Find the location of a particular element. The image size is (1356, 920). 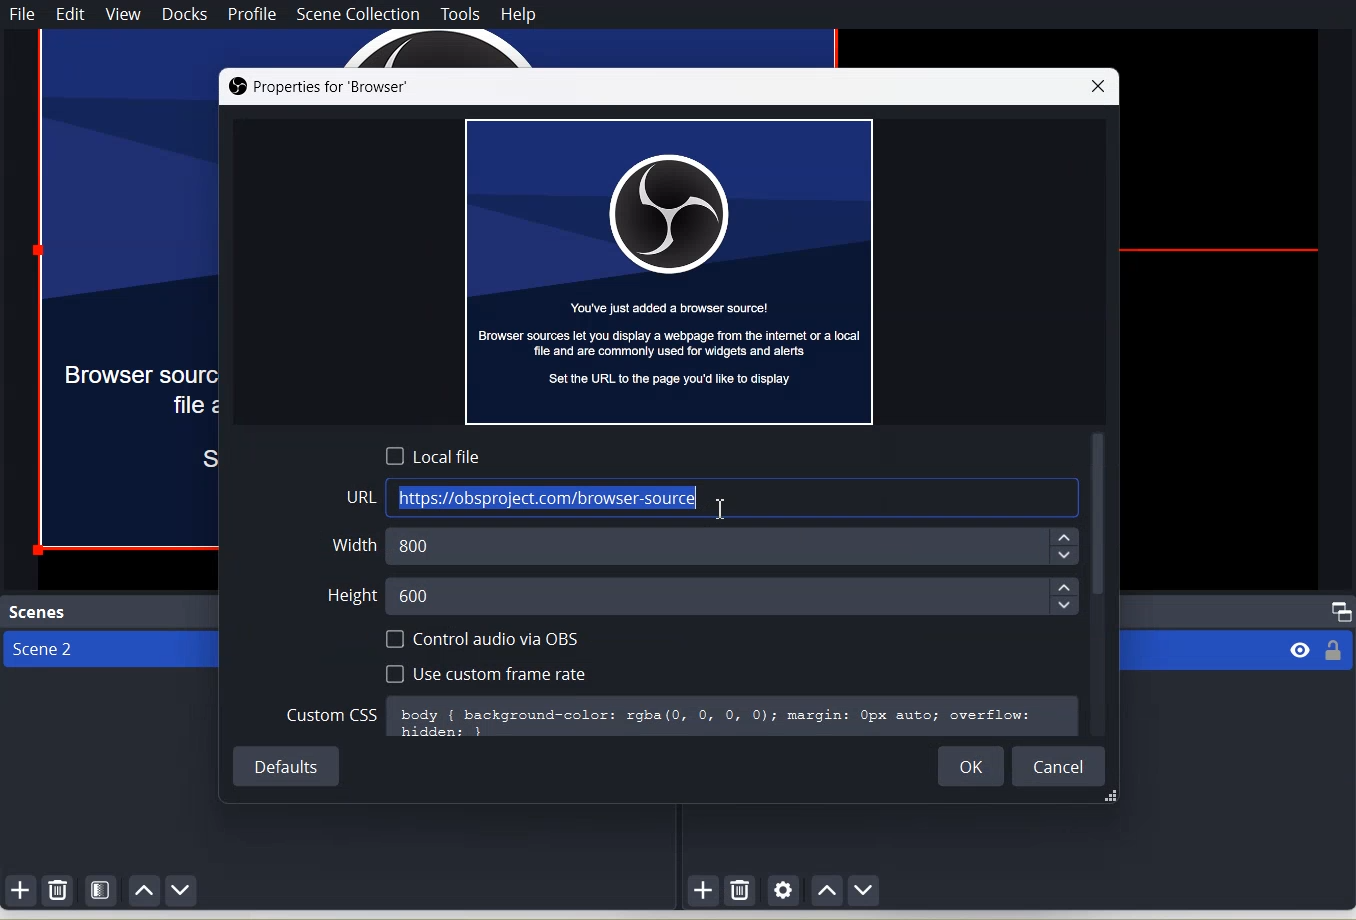

Local File is located at coordinates (435, 455).